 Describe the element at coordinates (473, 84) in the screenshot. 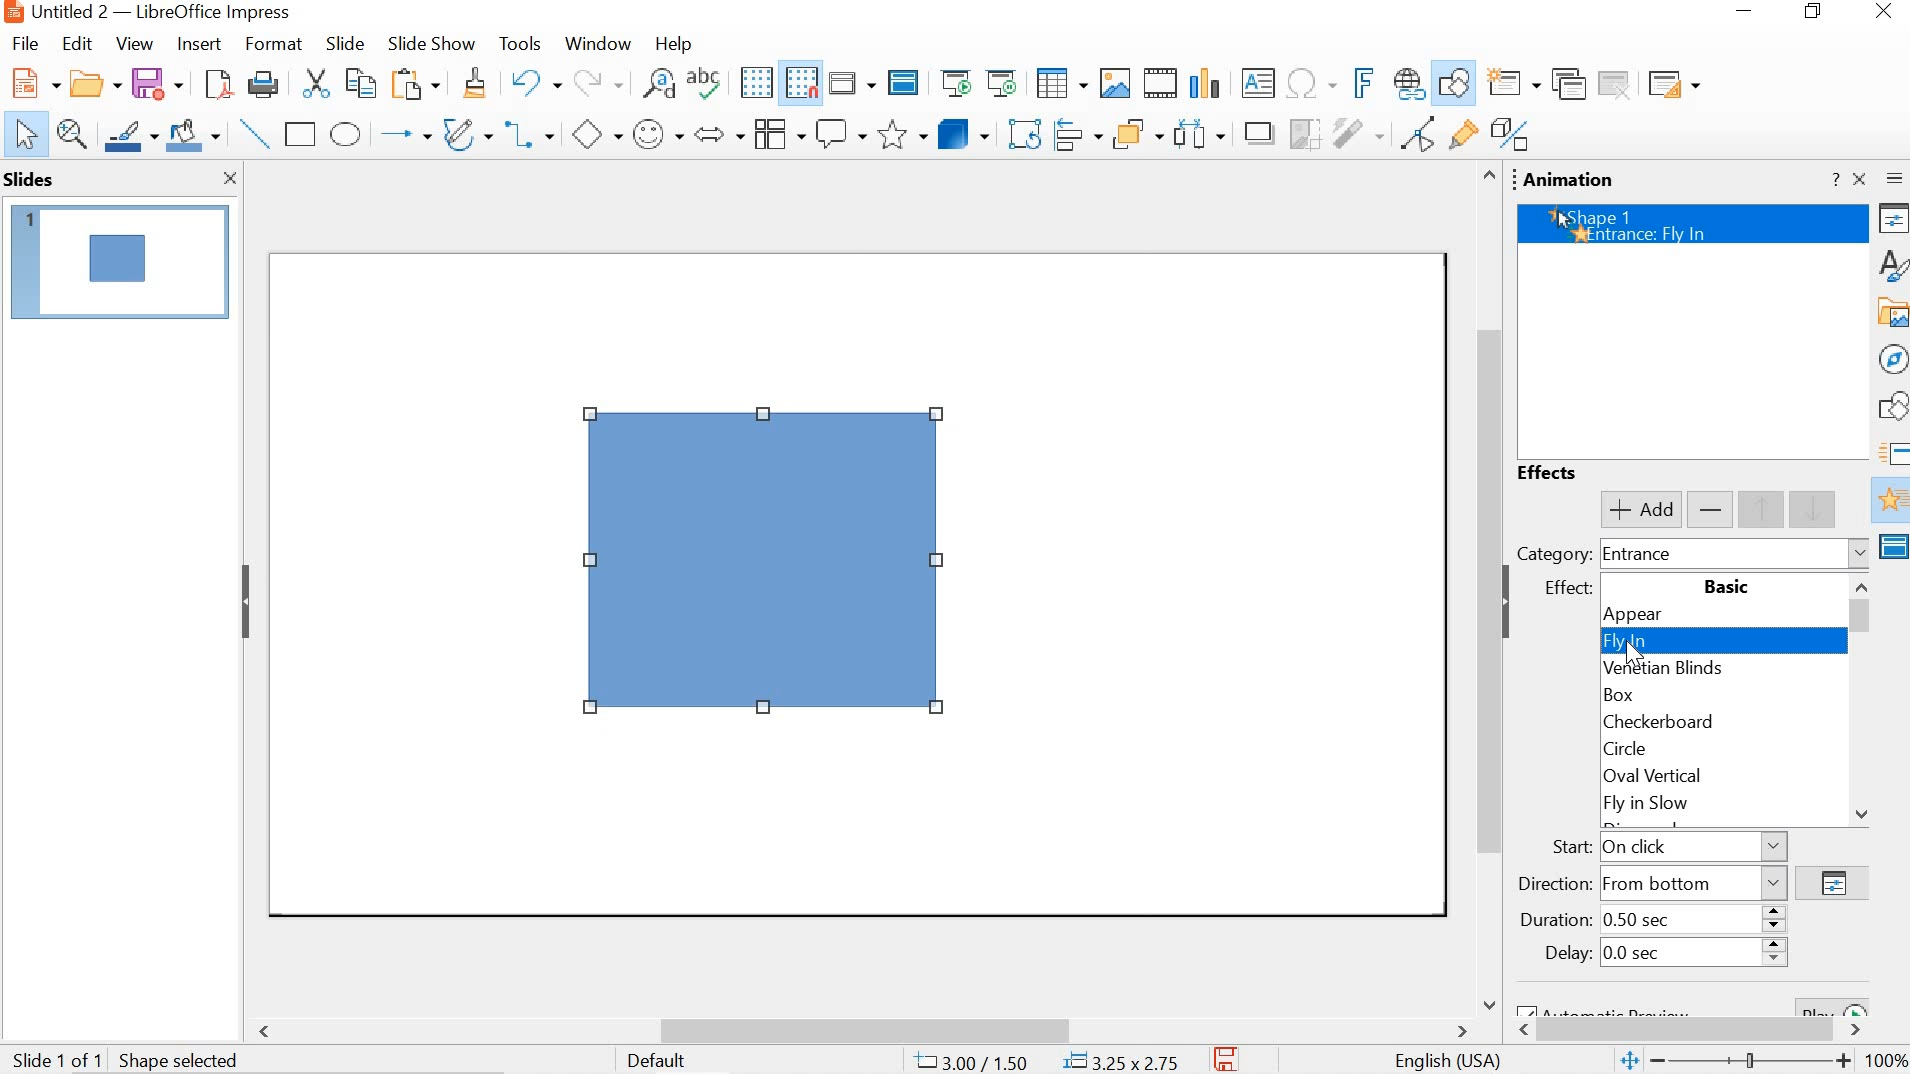

I see `clone formatting` at that location.